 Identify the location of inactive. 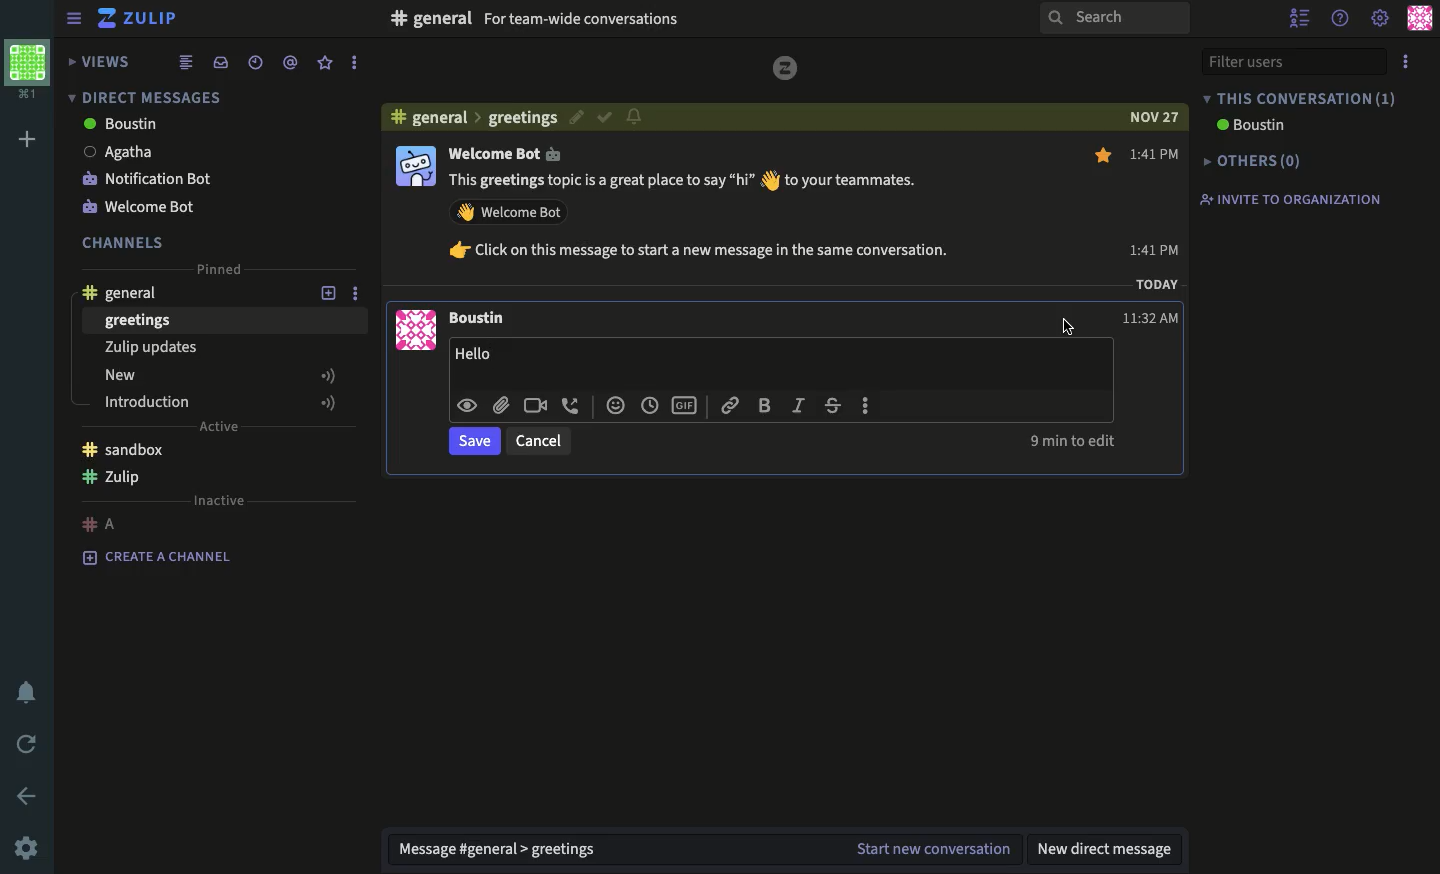
(219, 500).